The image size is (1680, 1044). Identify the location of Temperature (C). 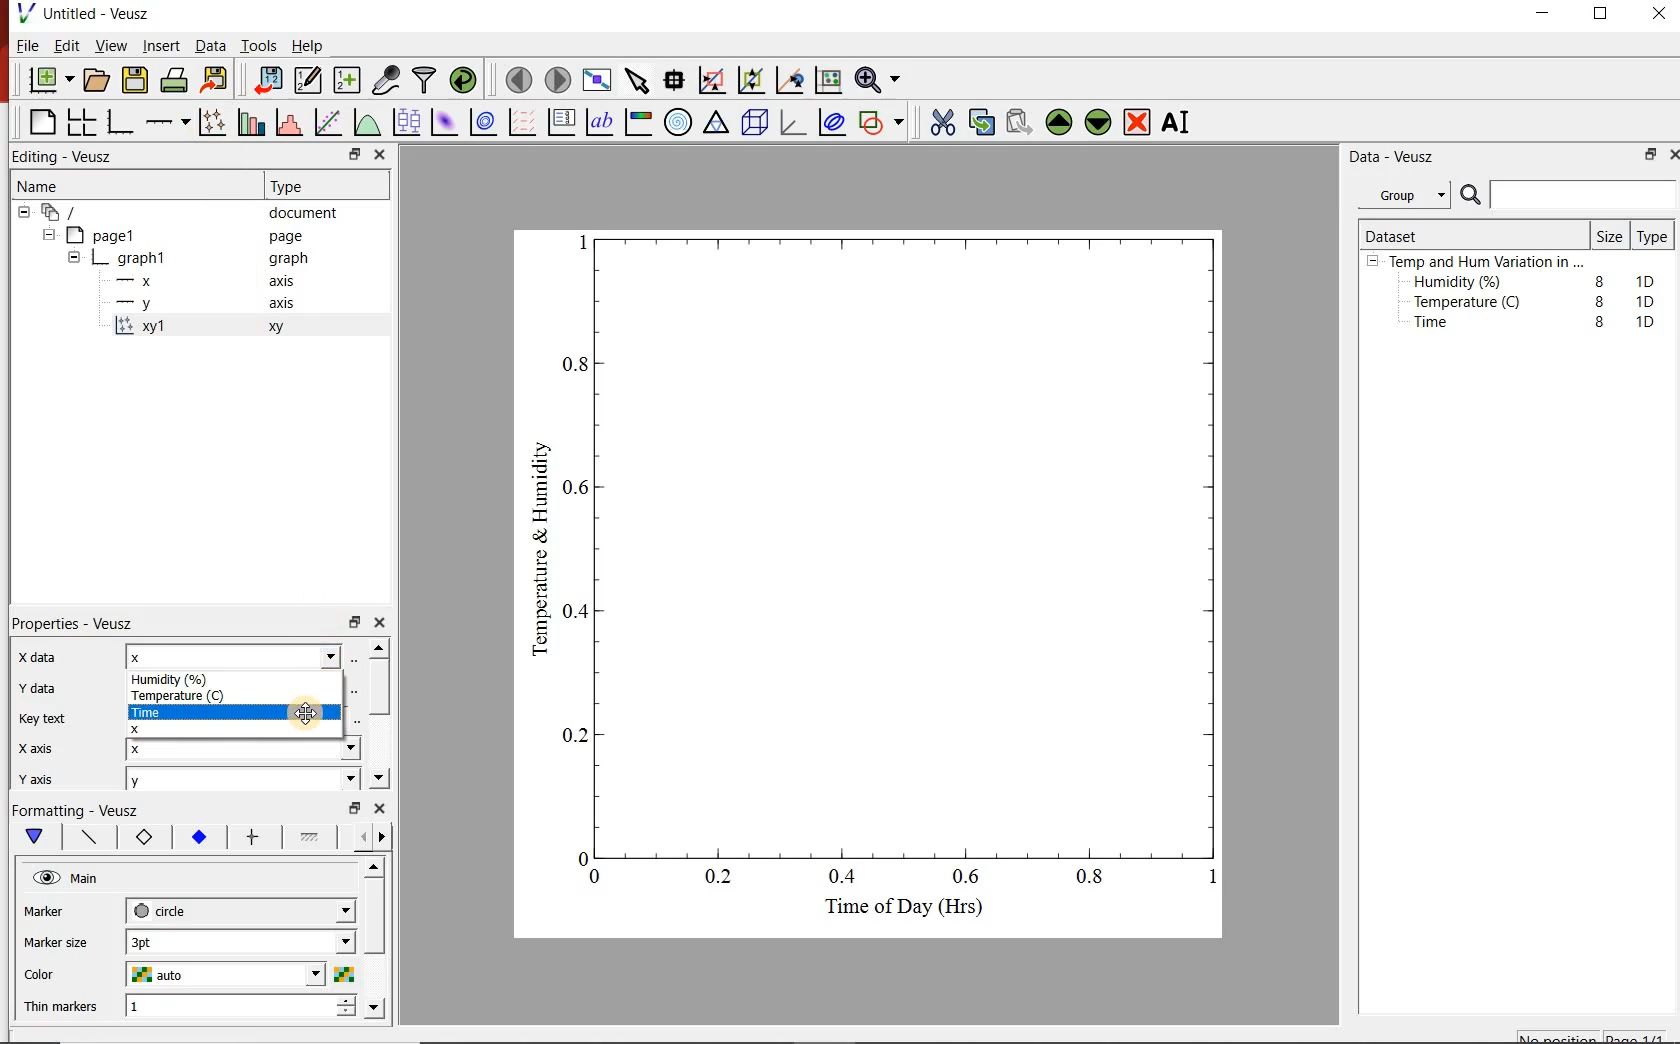
(1471, 304).